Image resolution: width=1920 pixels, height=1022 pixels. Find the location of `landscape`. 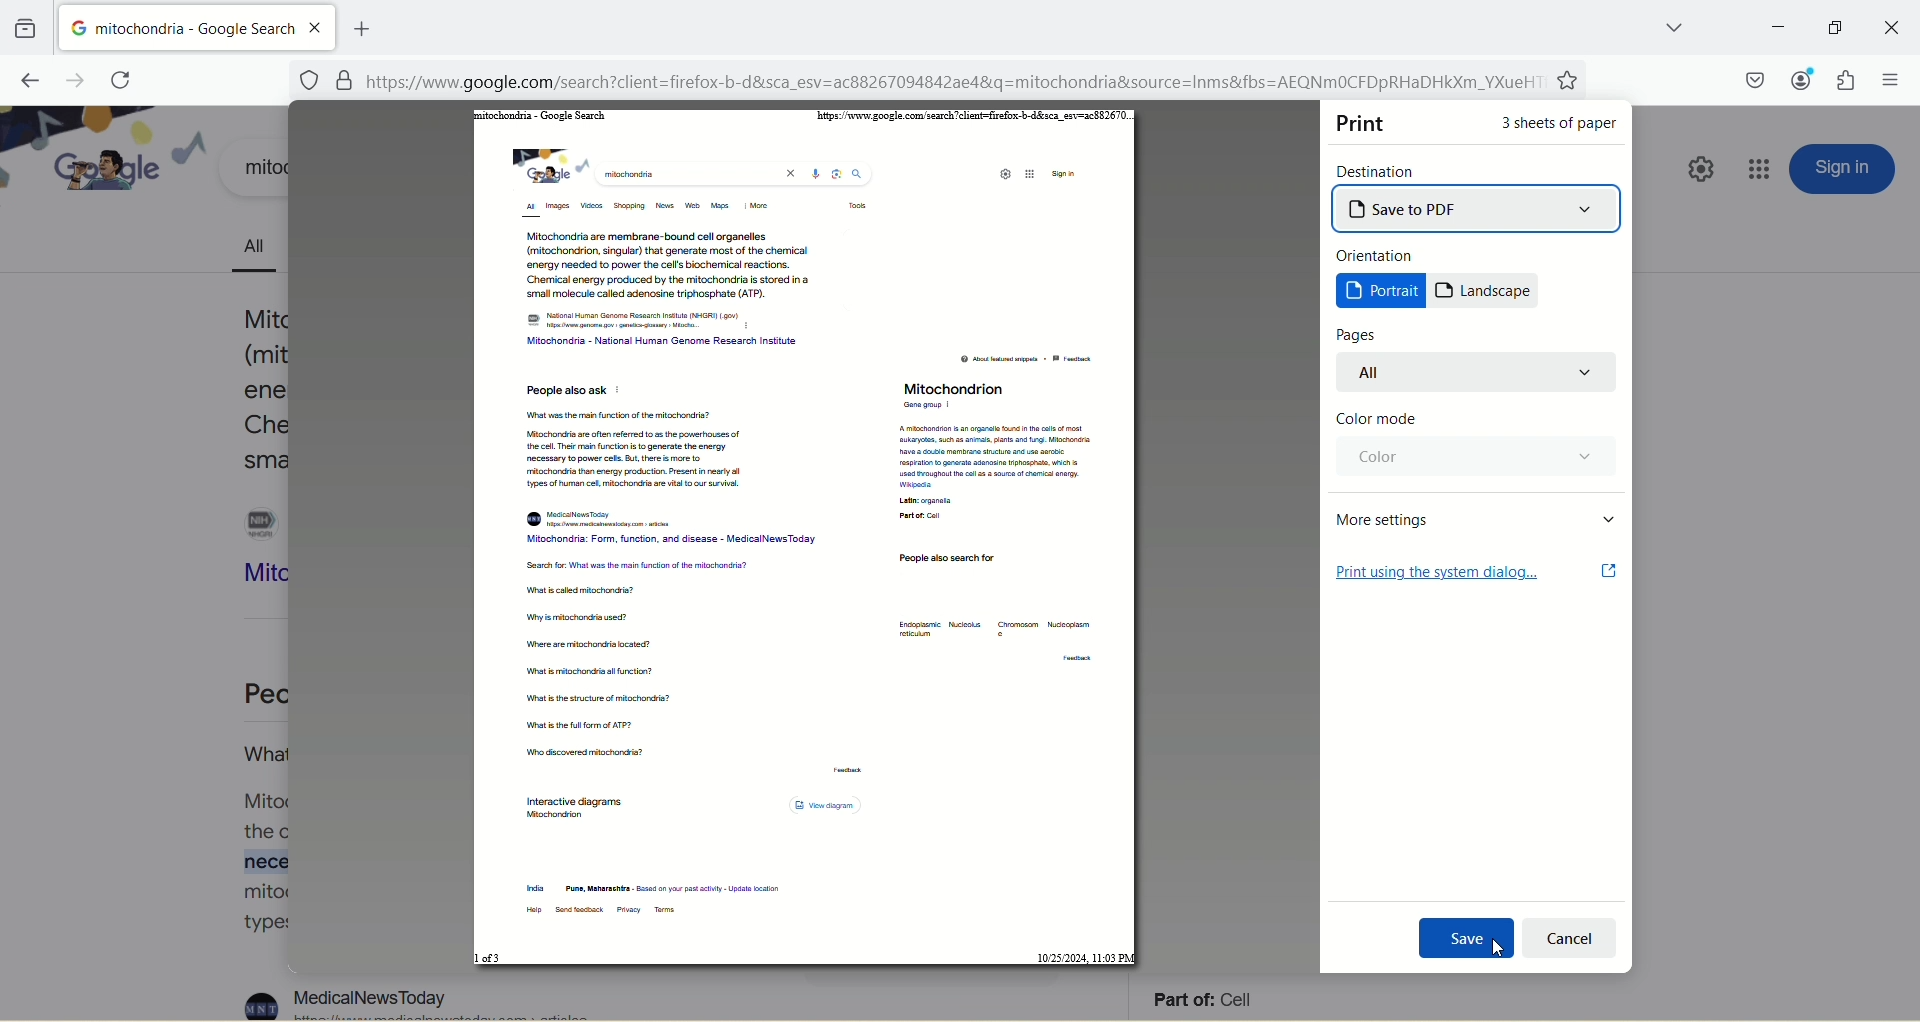

landscape is located at coordinates (1486, 292).